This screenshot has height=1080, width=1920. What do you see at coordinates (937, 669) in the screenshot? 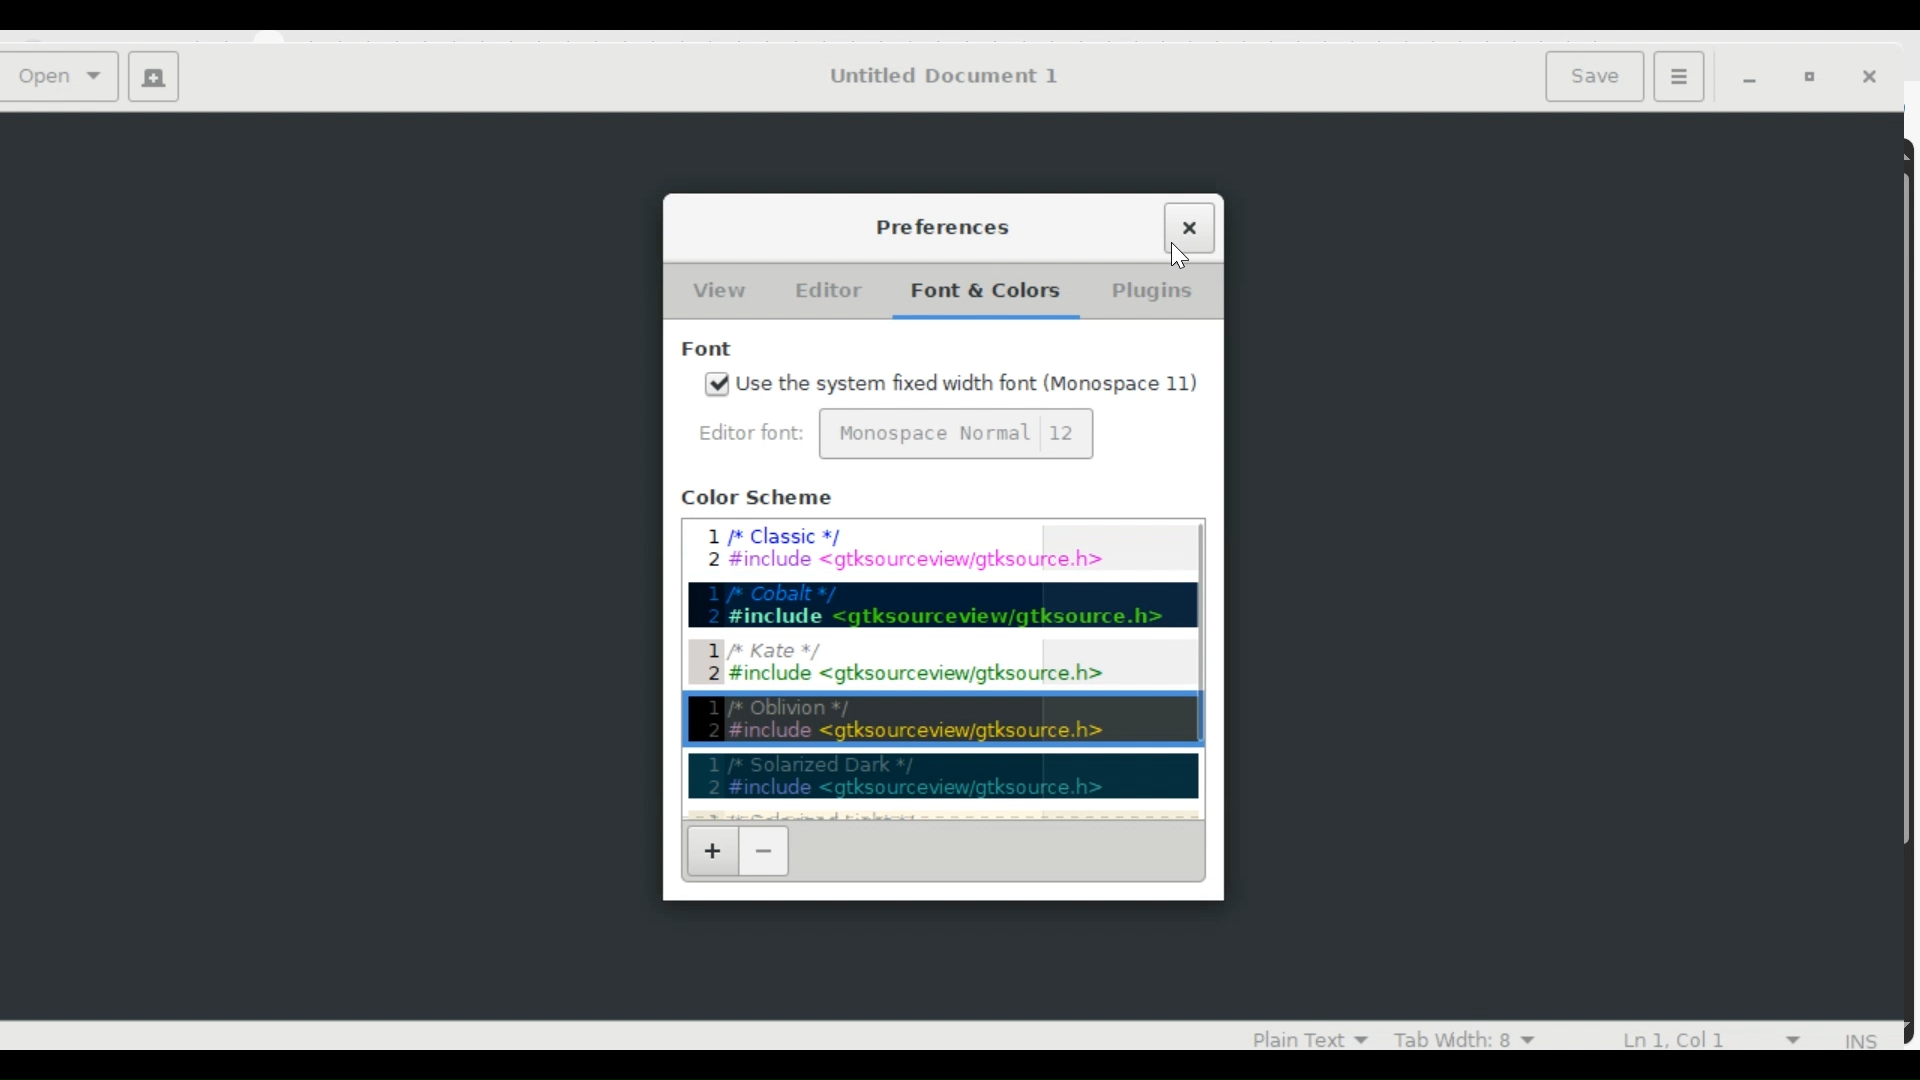
I see `Color Scheme Options` at bounding box center [937, 669].